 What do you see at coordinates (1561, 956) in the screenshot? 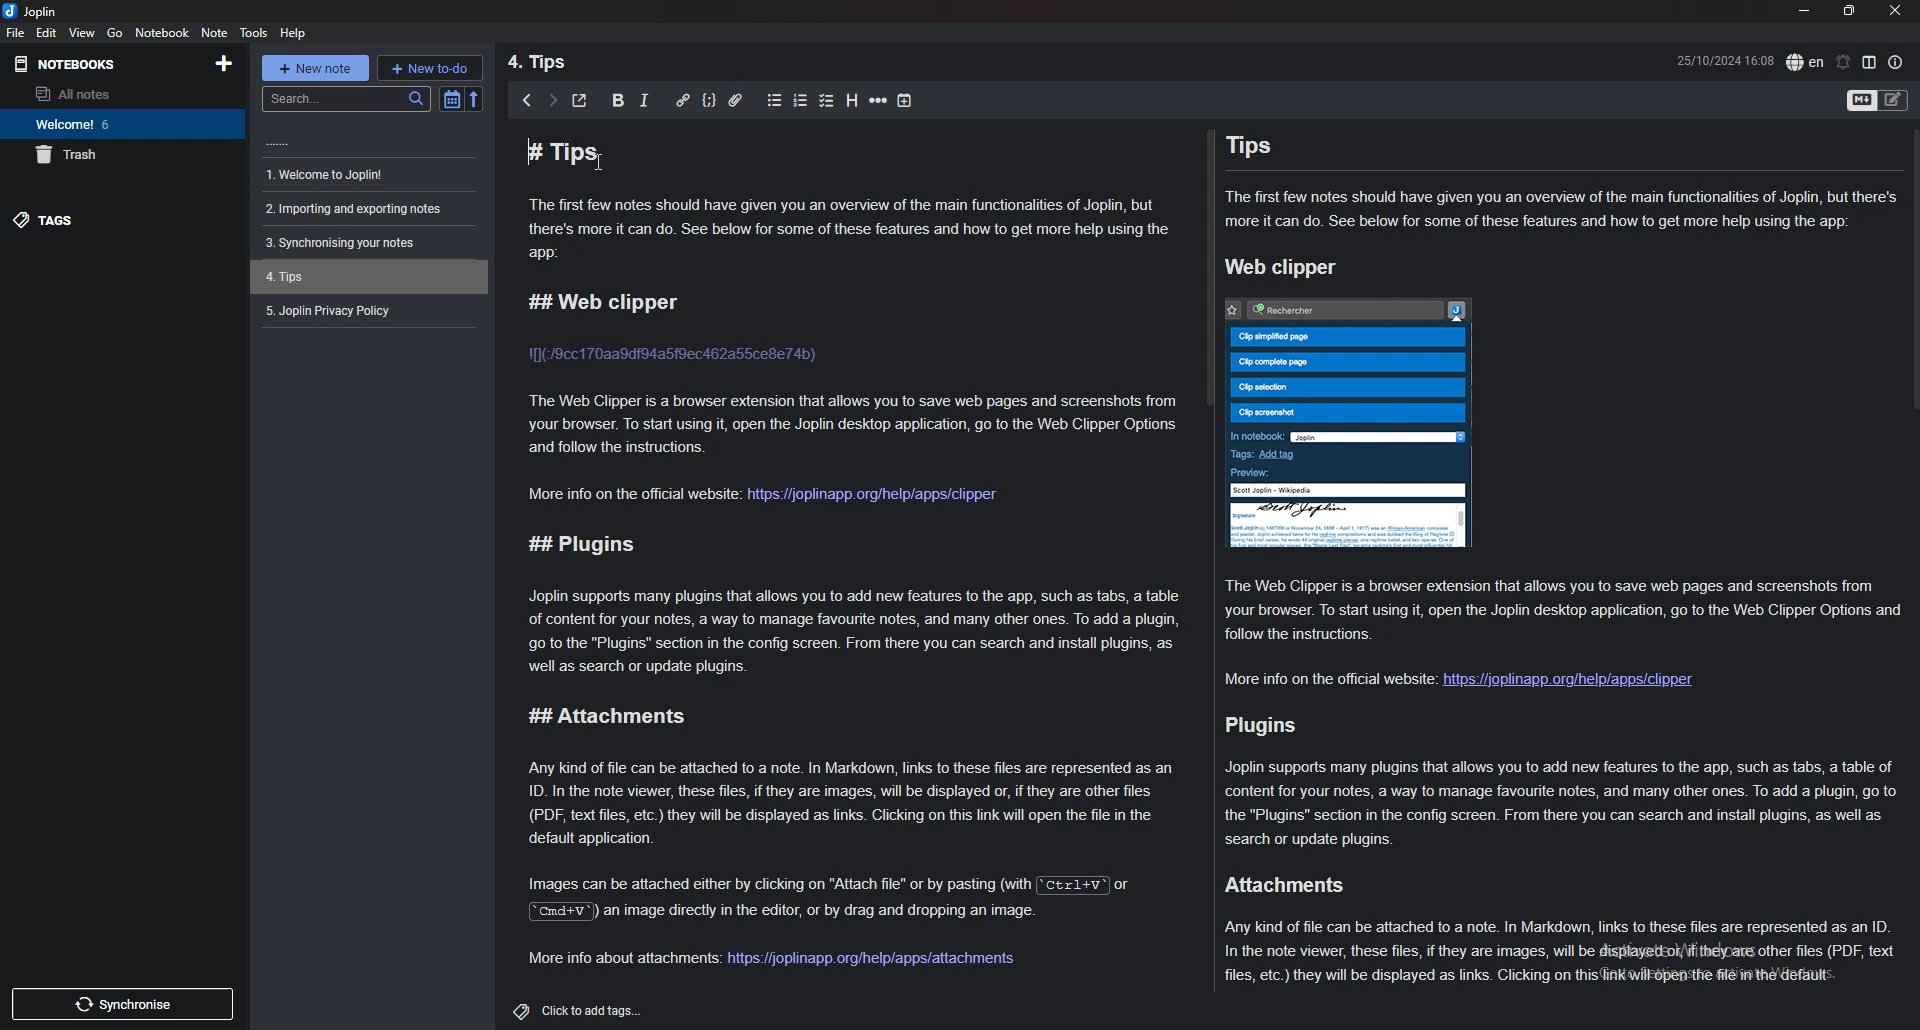
I see `Any kind of file can be attached to a note. In Markdown, links to these files are represented as an ID.
In the note viewer, these files, if they are images, will be displayeti-ok/\ifitheysares other files (PDF, text
files, etc.) they will be displayed as links. Clicking on this link will-open:thie file ir the defaults` at bounding box center [1561, 956].